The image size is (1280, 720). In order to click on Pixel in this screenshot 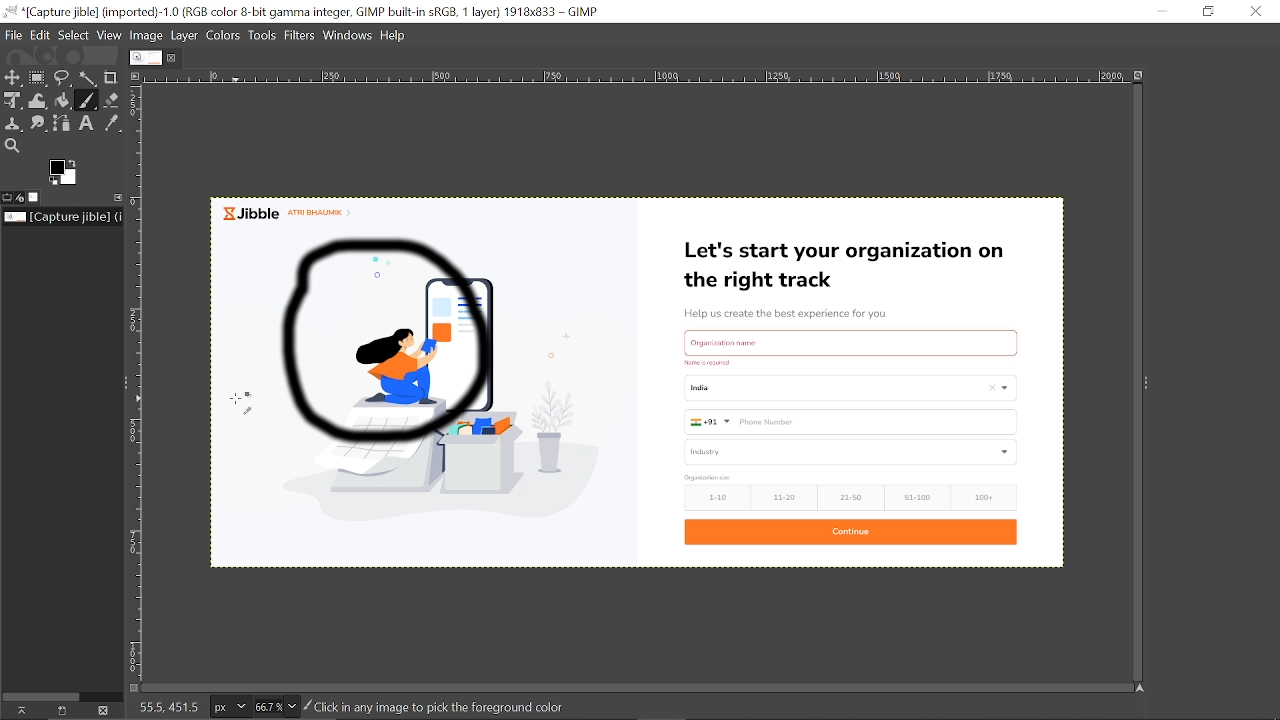, I will do `click(232, 708)`.